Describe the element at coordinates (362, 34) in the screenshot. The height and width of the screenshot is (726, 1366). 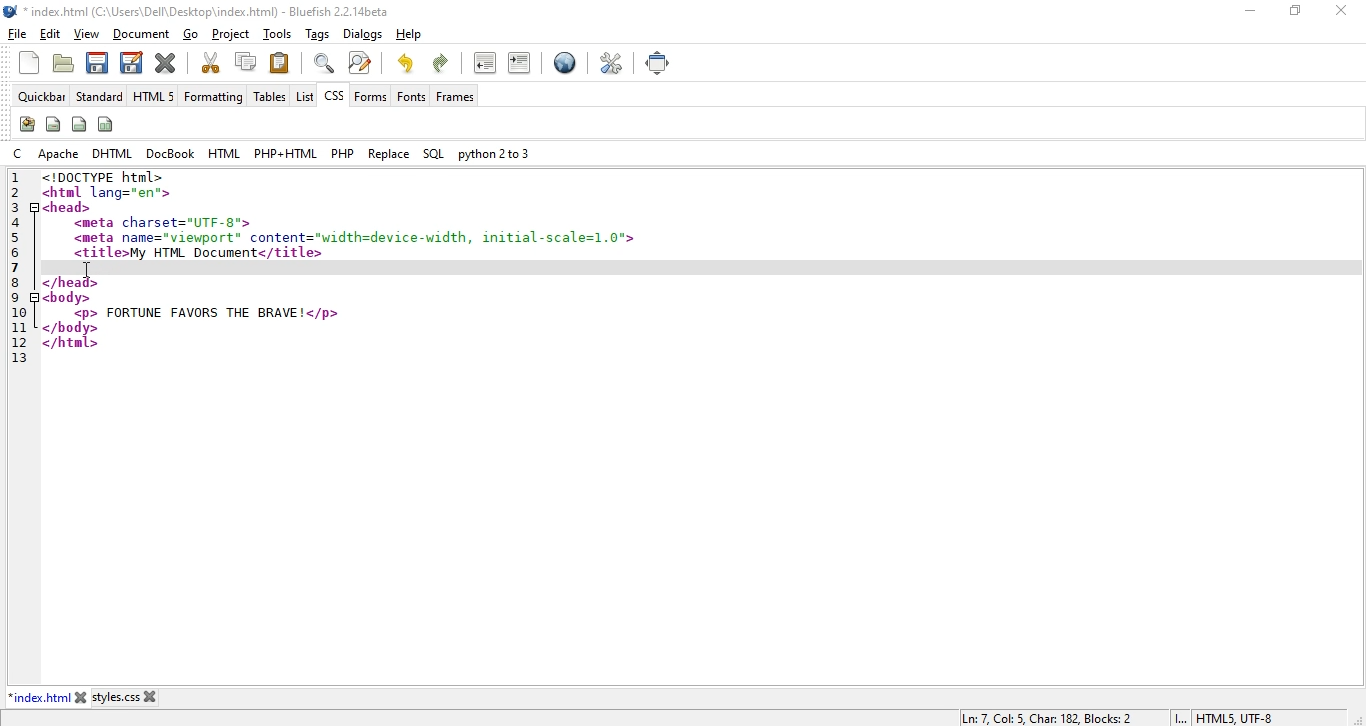
I see `dialog` at that location.